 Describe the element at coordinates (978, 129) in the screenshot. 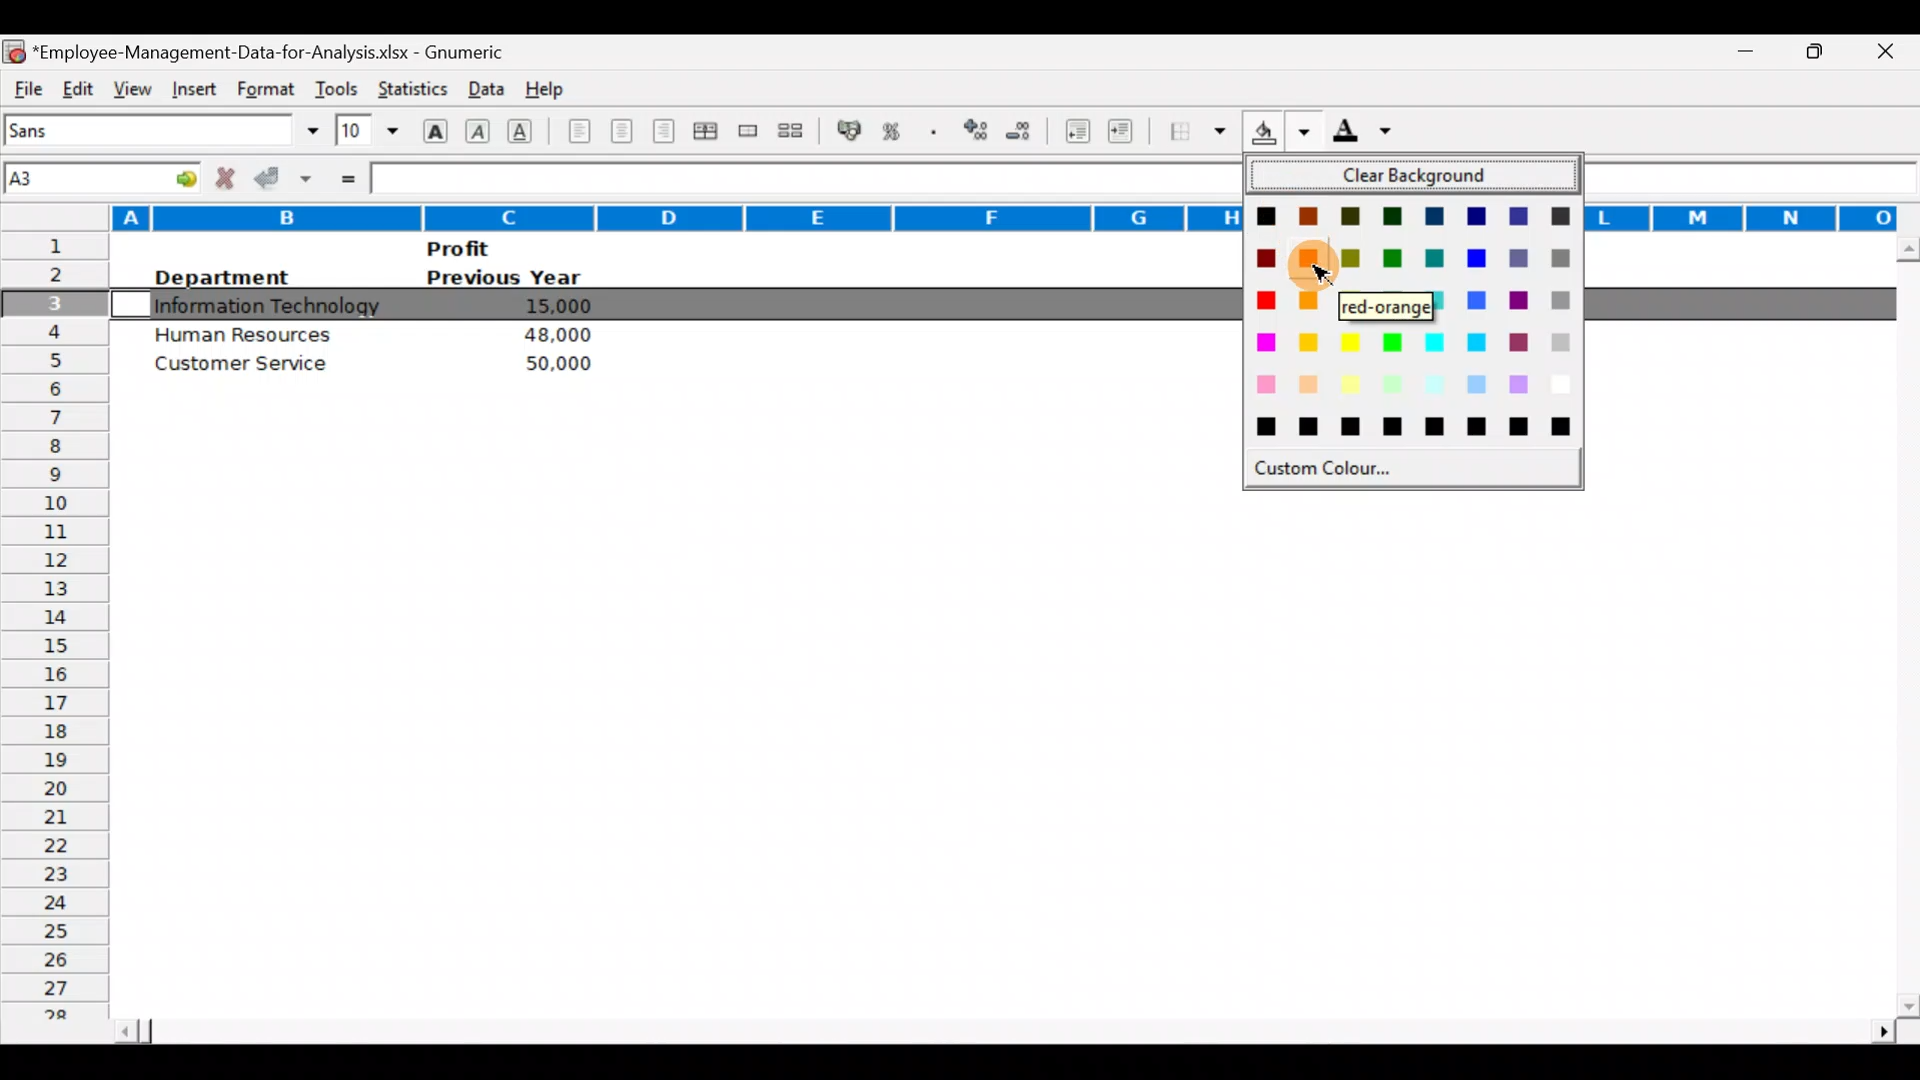

I see `Increase decimals` at that location.